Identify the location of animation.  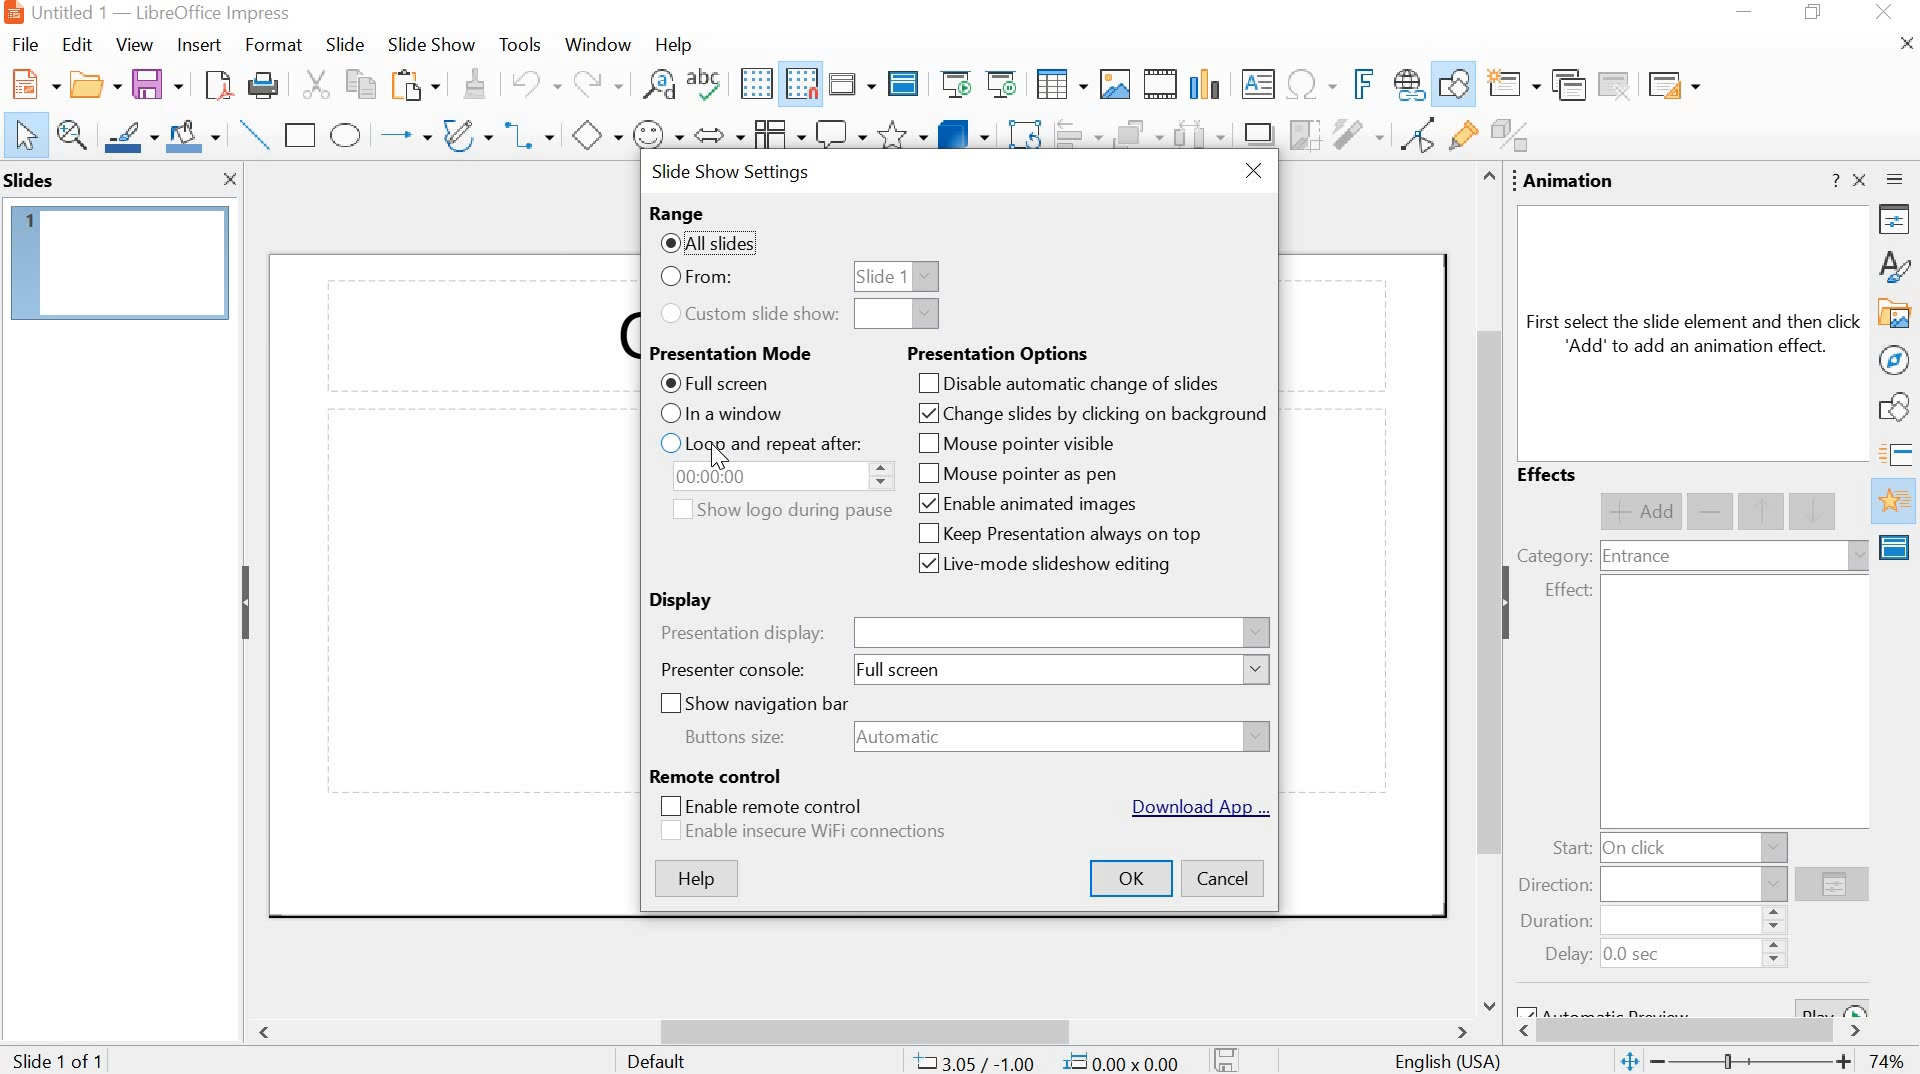
(1570, 182).